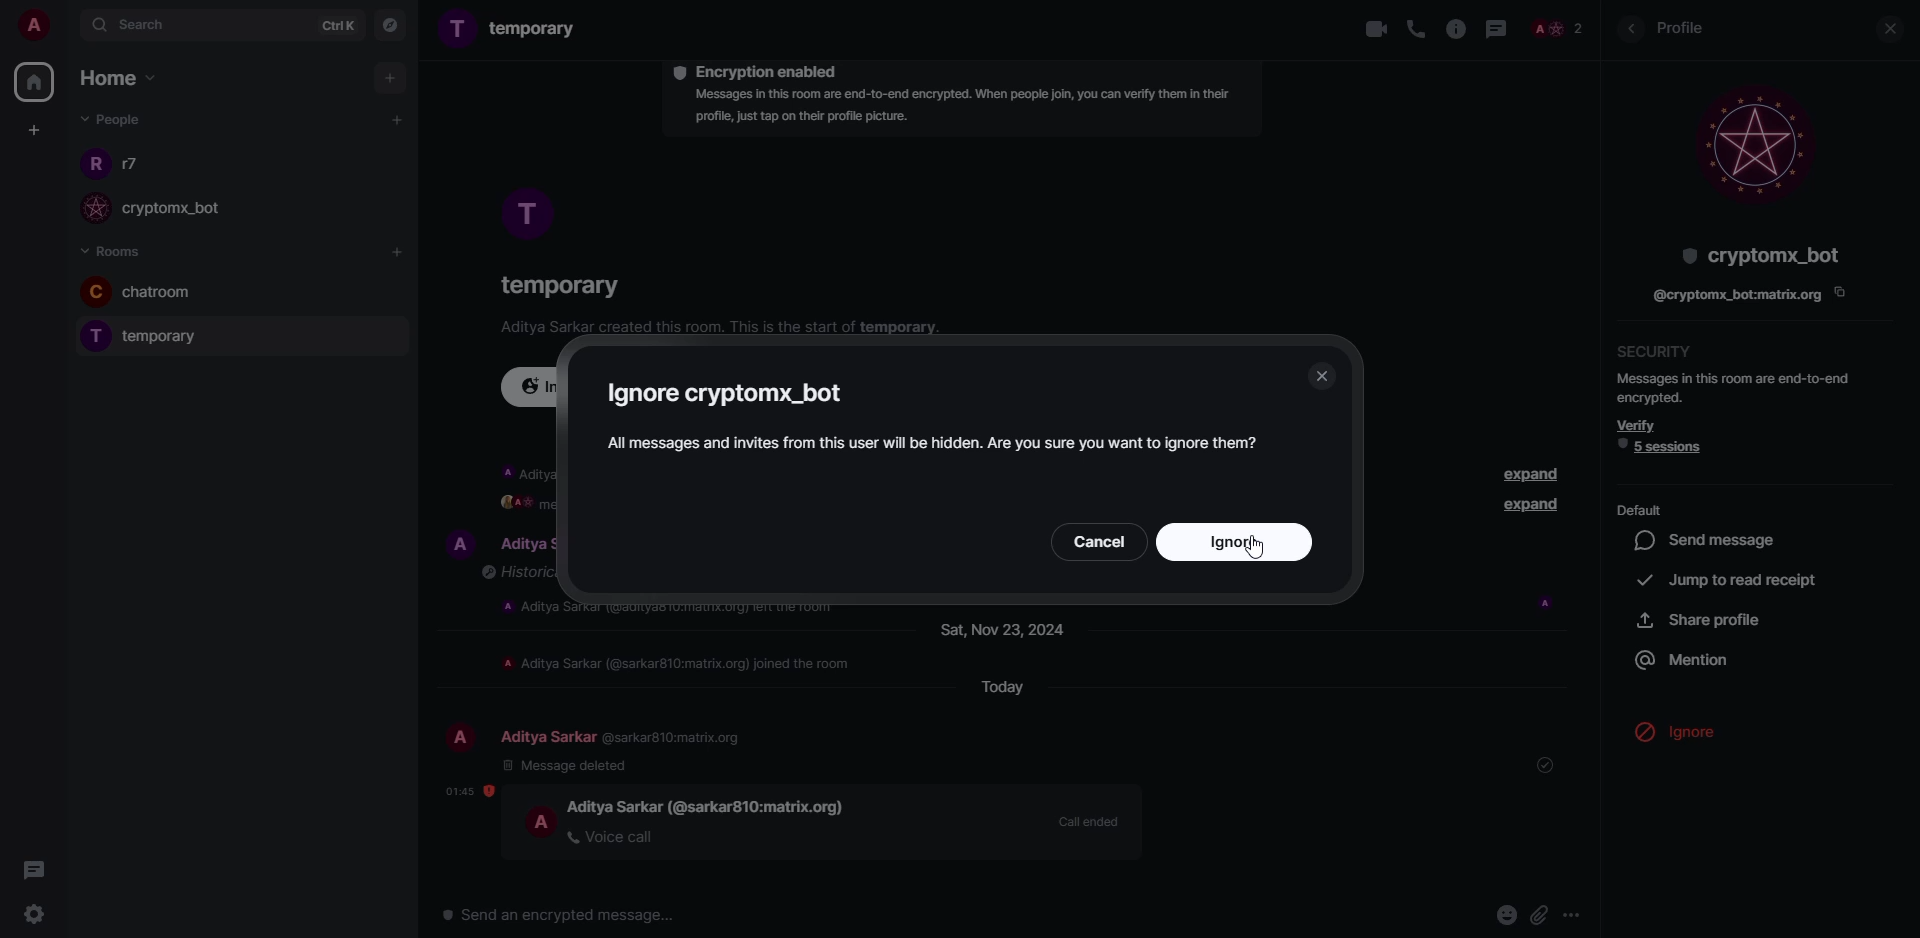  What do you see at coordinates (1546, 603) in the screenshot?
I see `seen` at bounding box center [1546, 603].